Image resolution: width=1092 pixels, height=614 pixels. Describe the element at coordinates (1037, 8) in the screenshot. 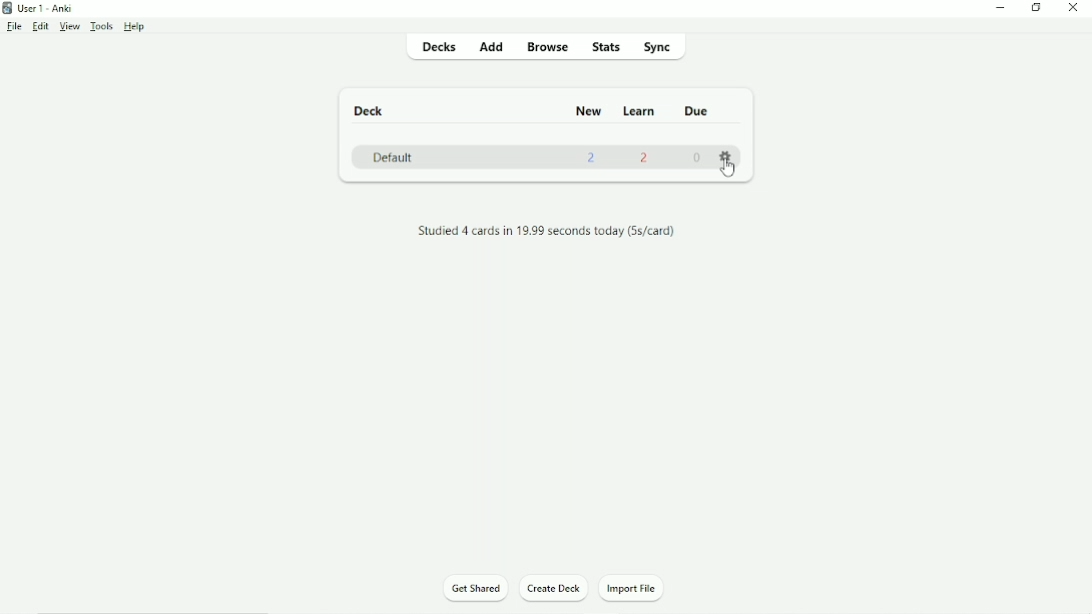

I see `Restore down` at that location.